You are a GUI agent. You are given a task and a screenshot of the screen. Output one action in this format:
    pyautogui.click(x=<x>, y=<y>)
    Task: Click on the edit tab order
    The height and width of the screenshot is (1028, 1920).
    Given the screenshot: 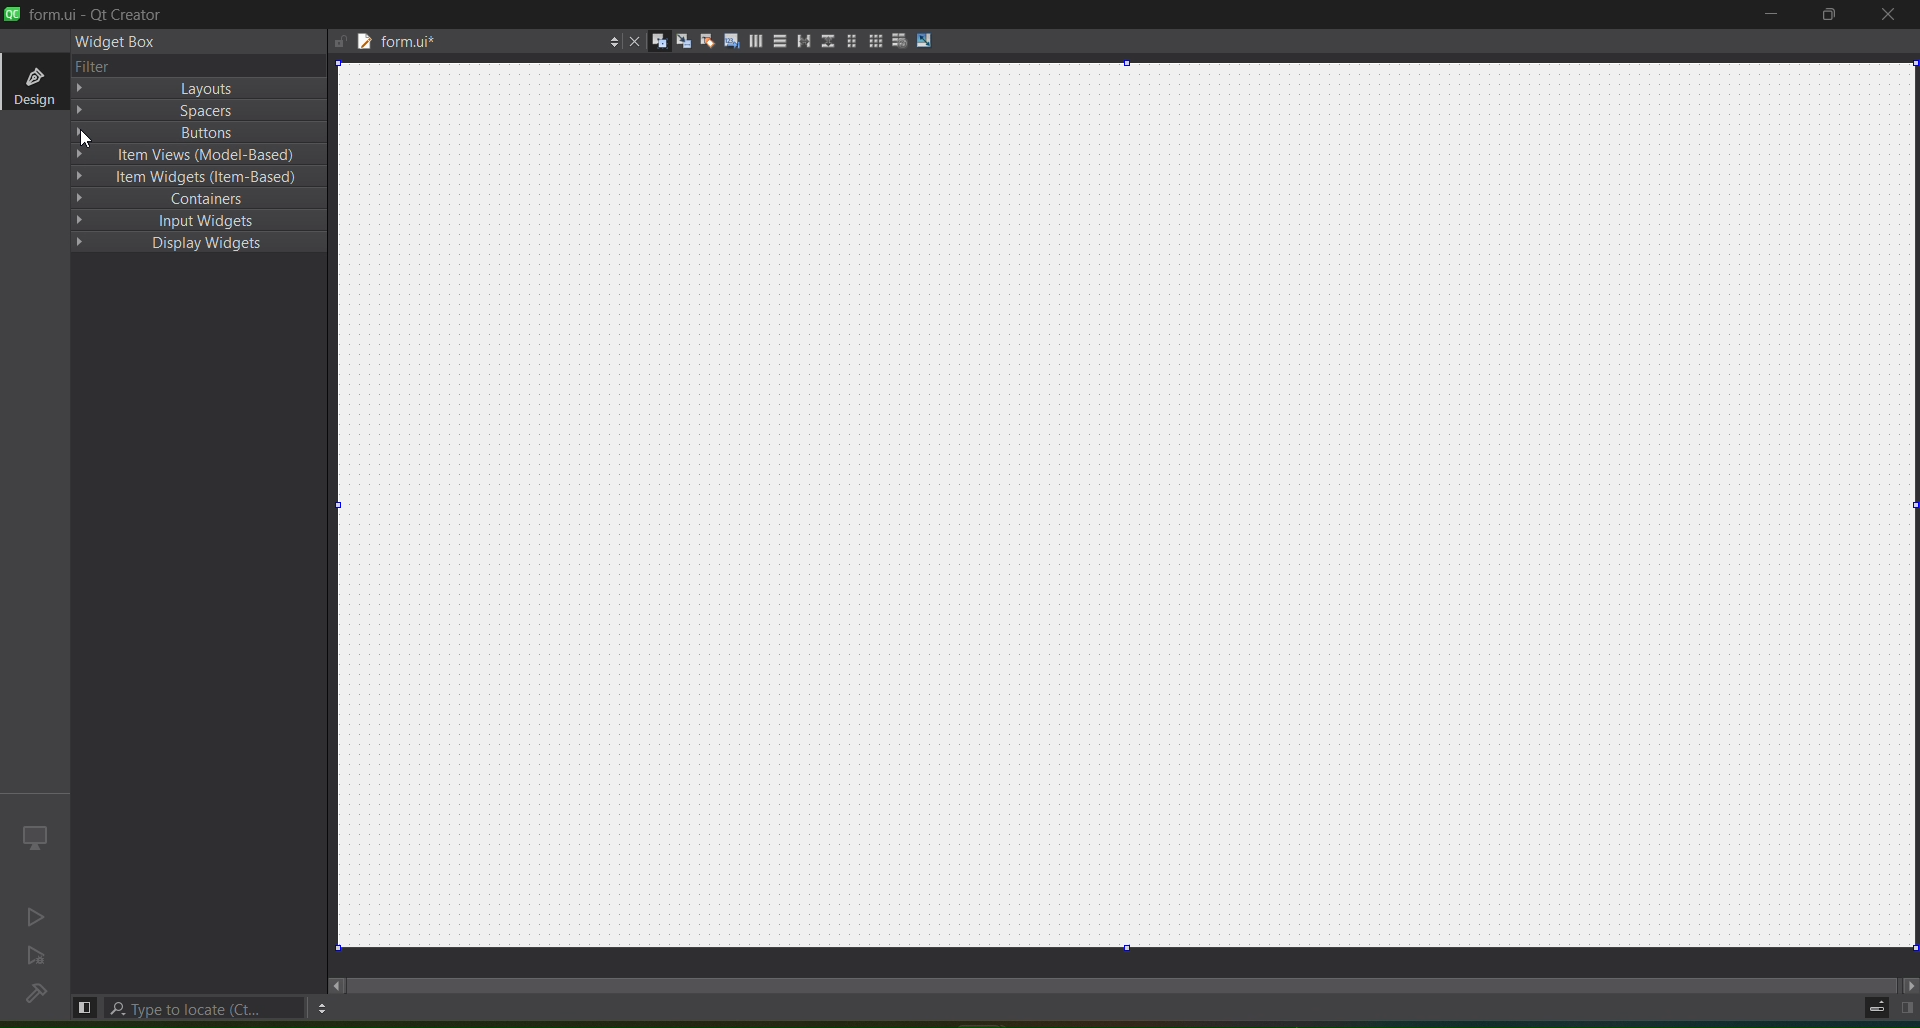 What is the action you would take?
    pyautogui.click(x=728, y=42)
    